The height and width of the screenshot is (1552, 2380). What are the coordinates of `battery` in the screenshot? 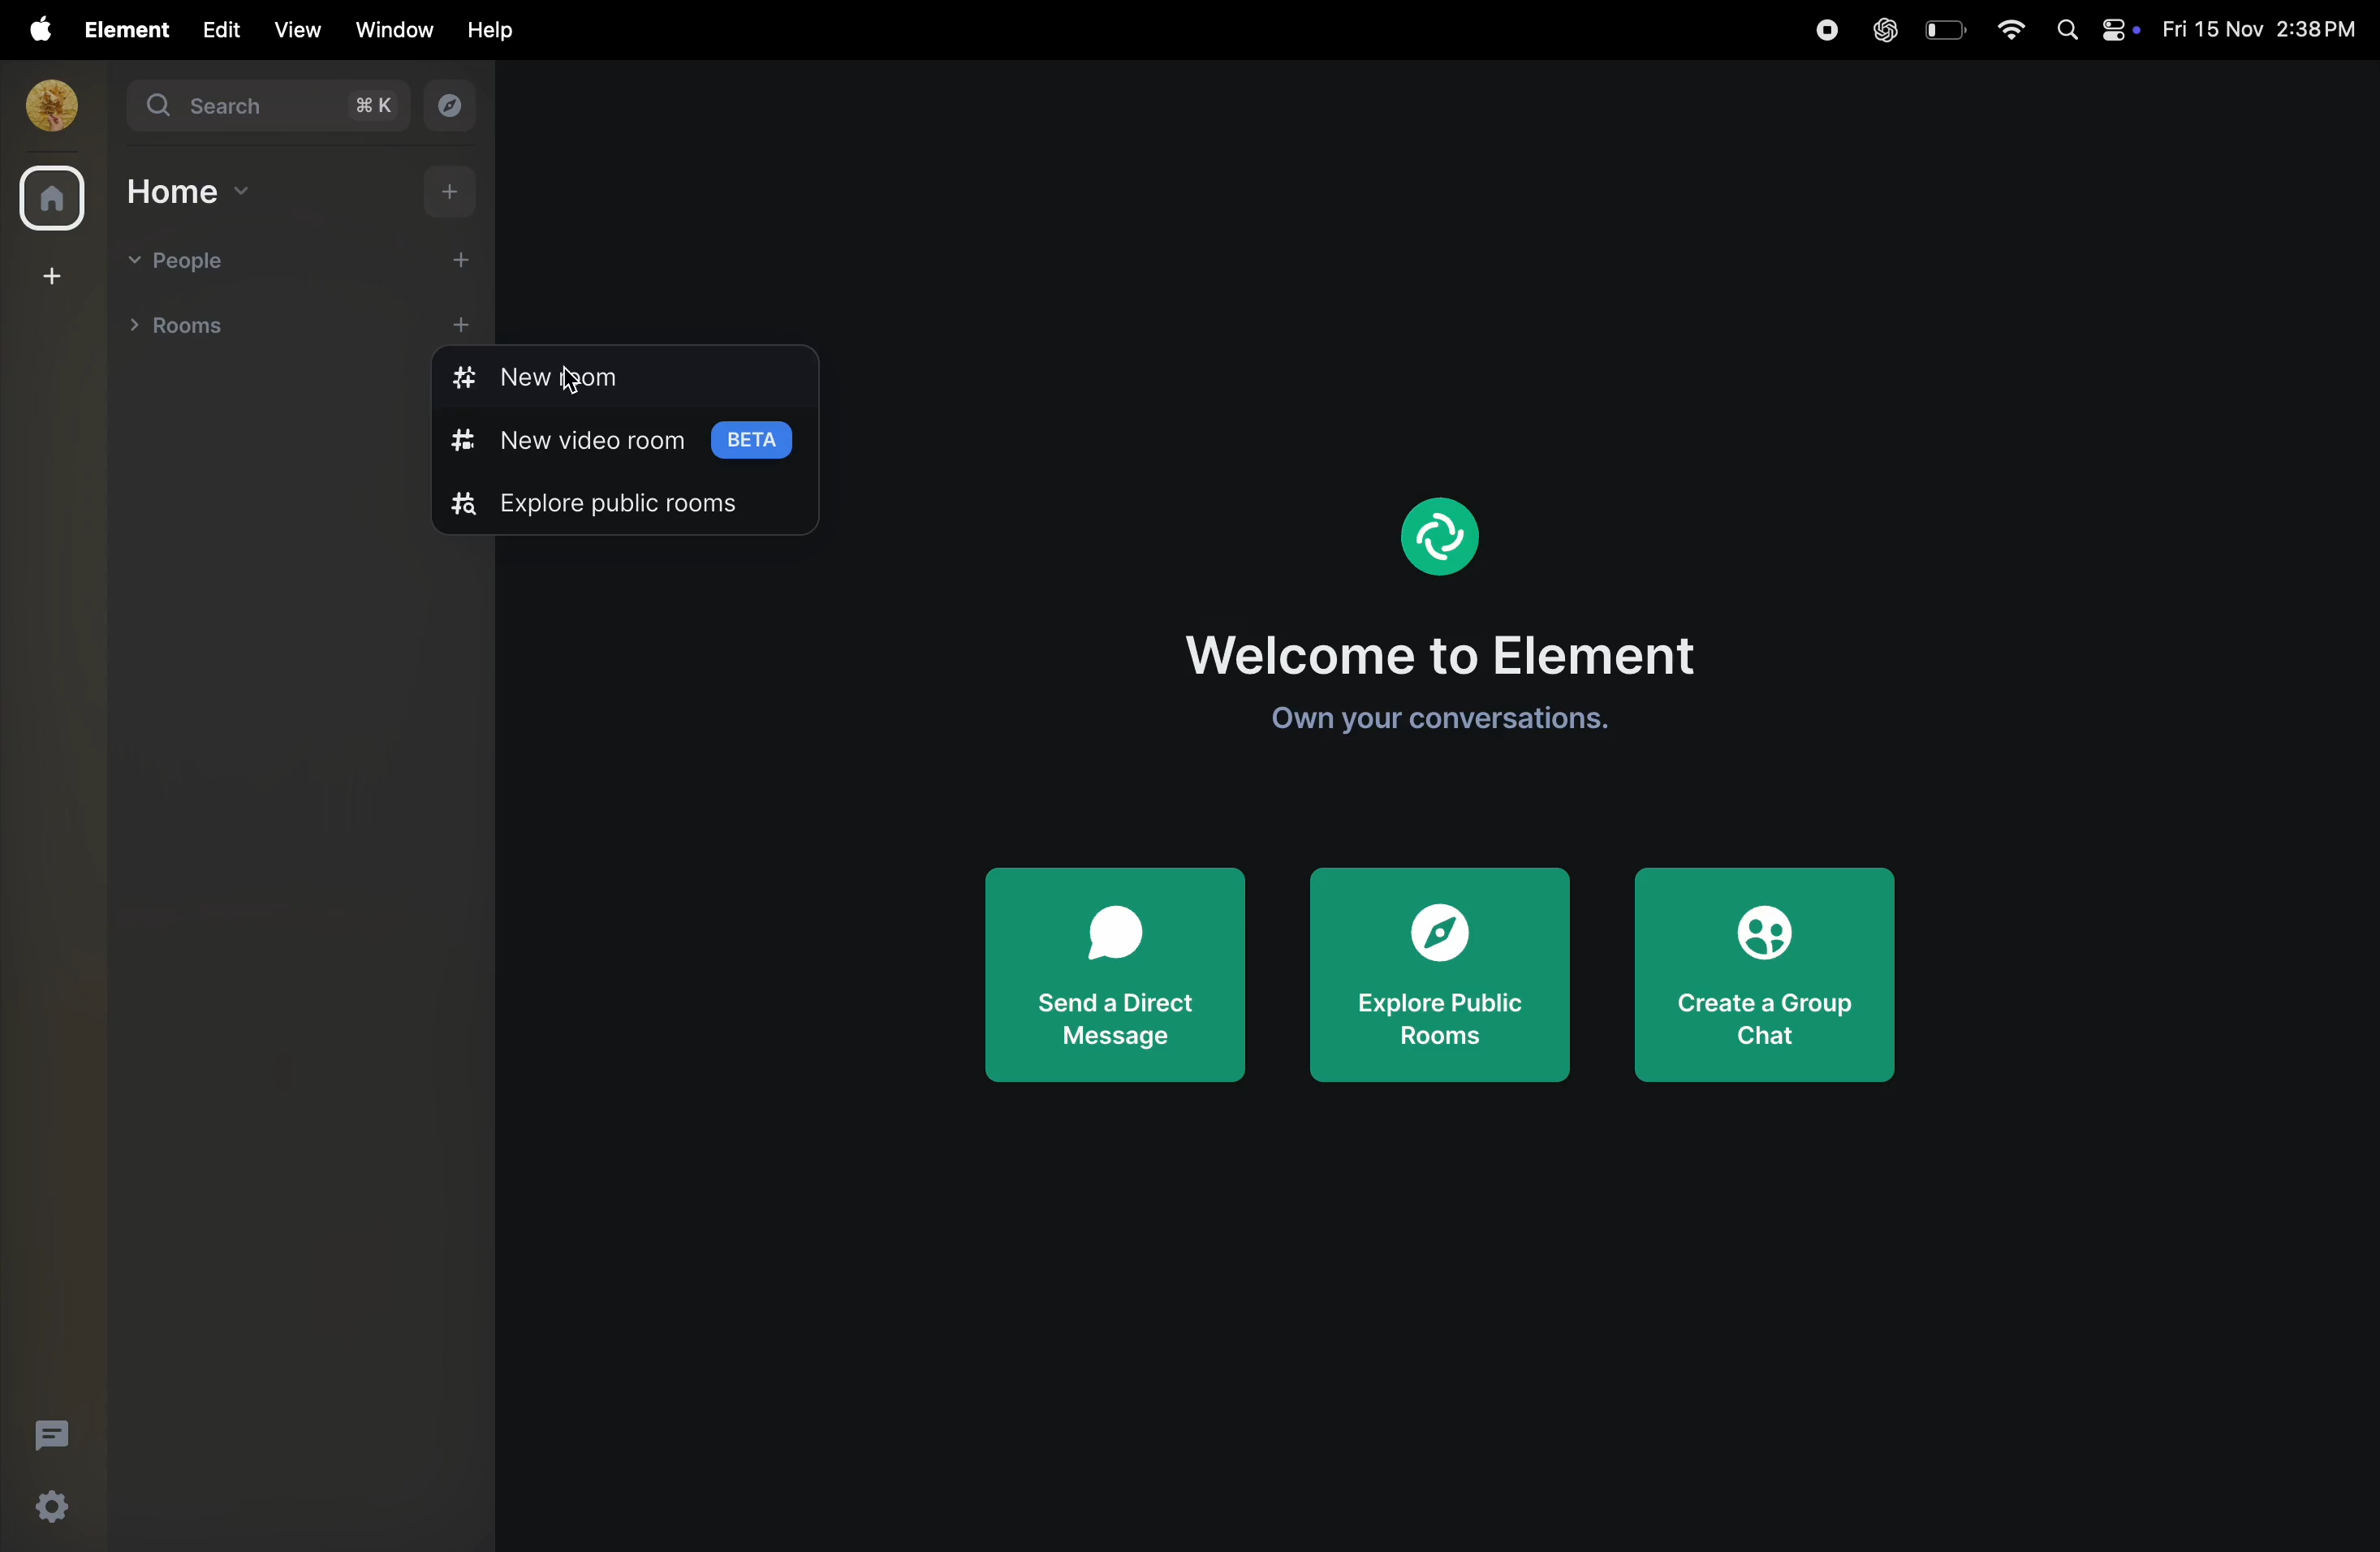 It's located at (1942, 29).